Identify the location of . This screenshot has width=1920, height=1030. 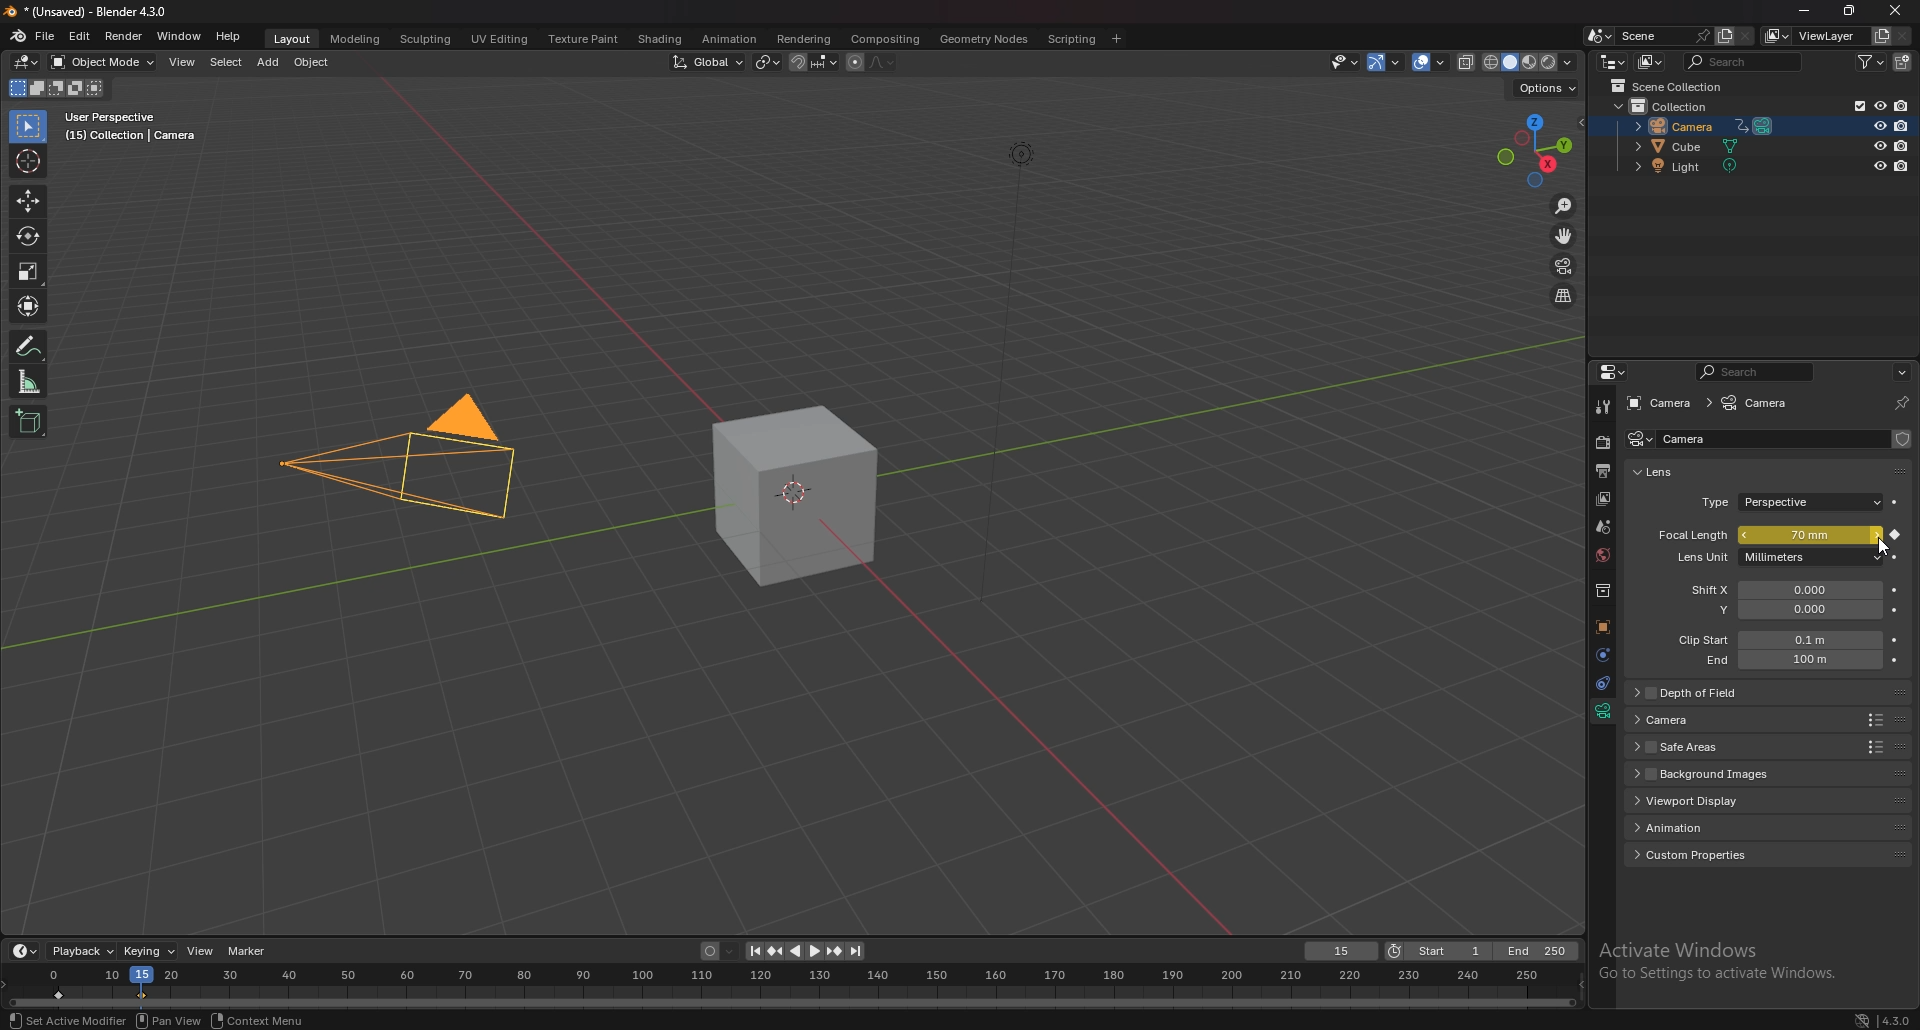
(1719, 964).